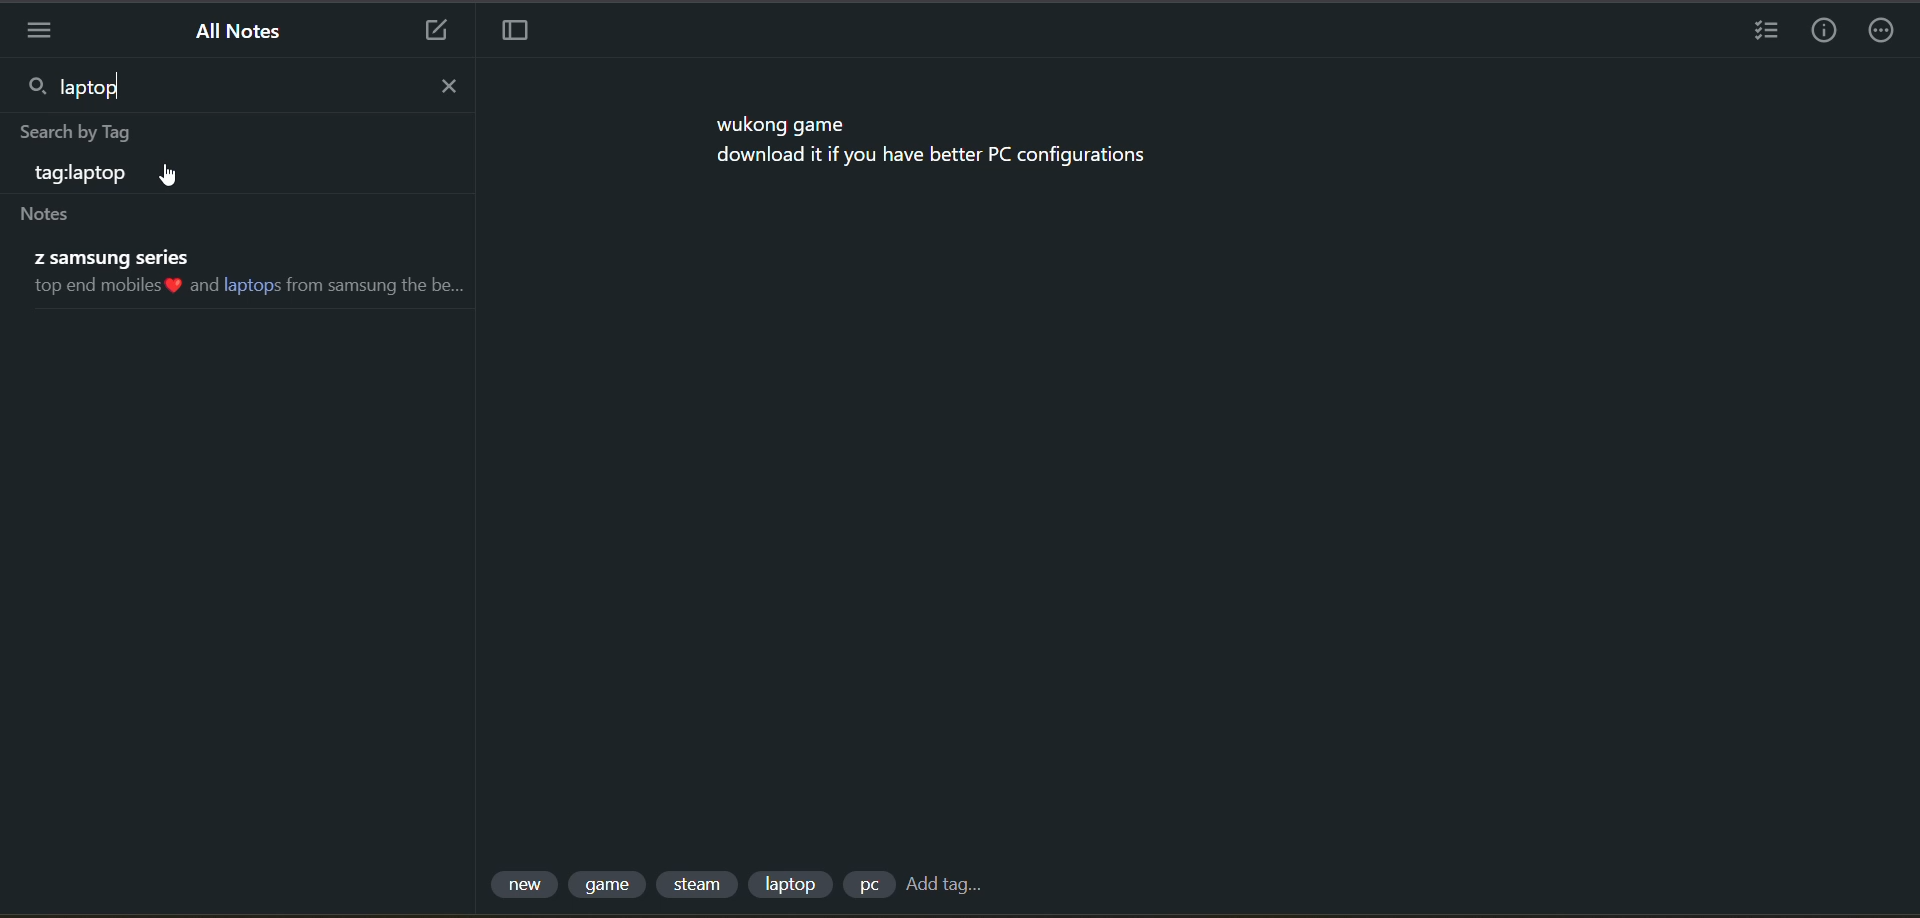 The width and height of the screenshot is (1920, 918). What do you see at coordinates (937, 144) in the screenshot?
I see `data from current note` at bounding box center [937, 144].